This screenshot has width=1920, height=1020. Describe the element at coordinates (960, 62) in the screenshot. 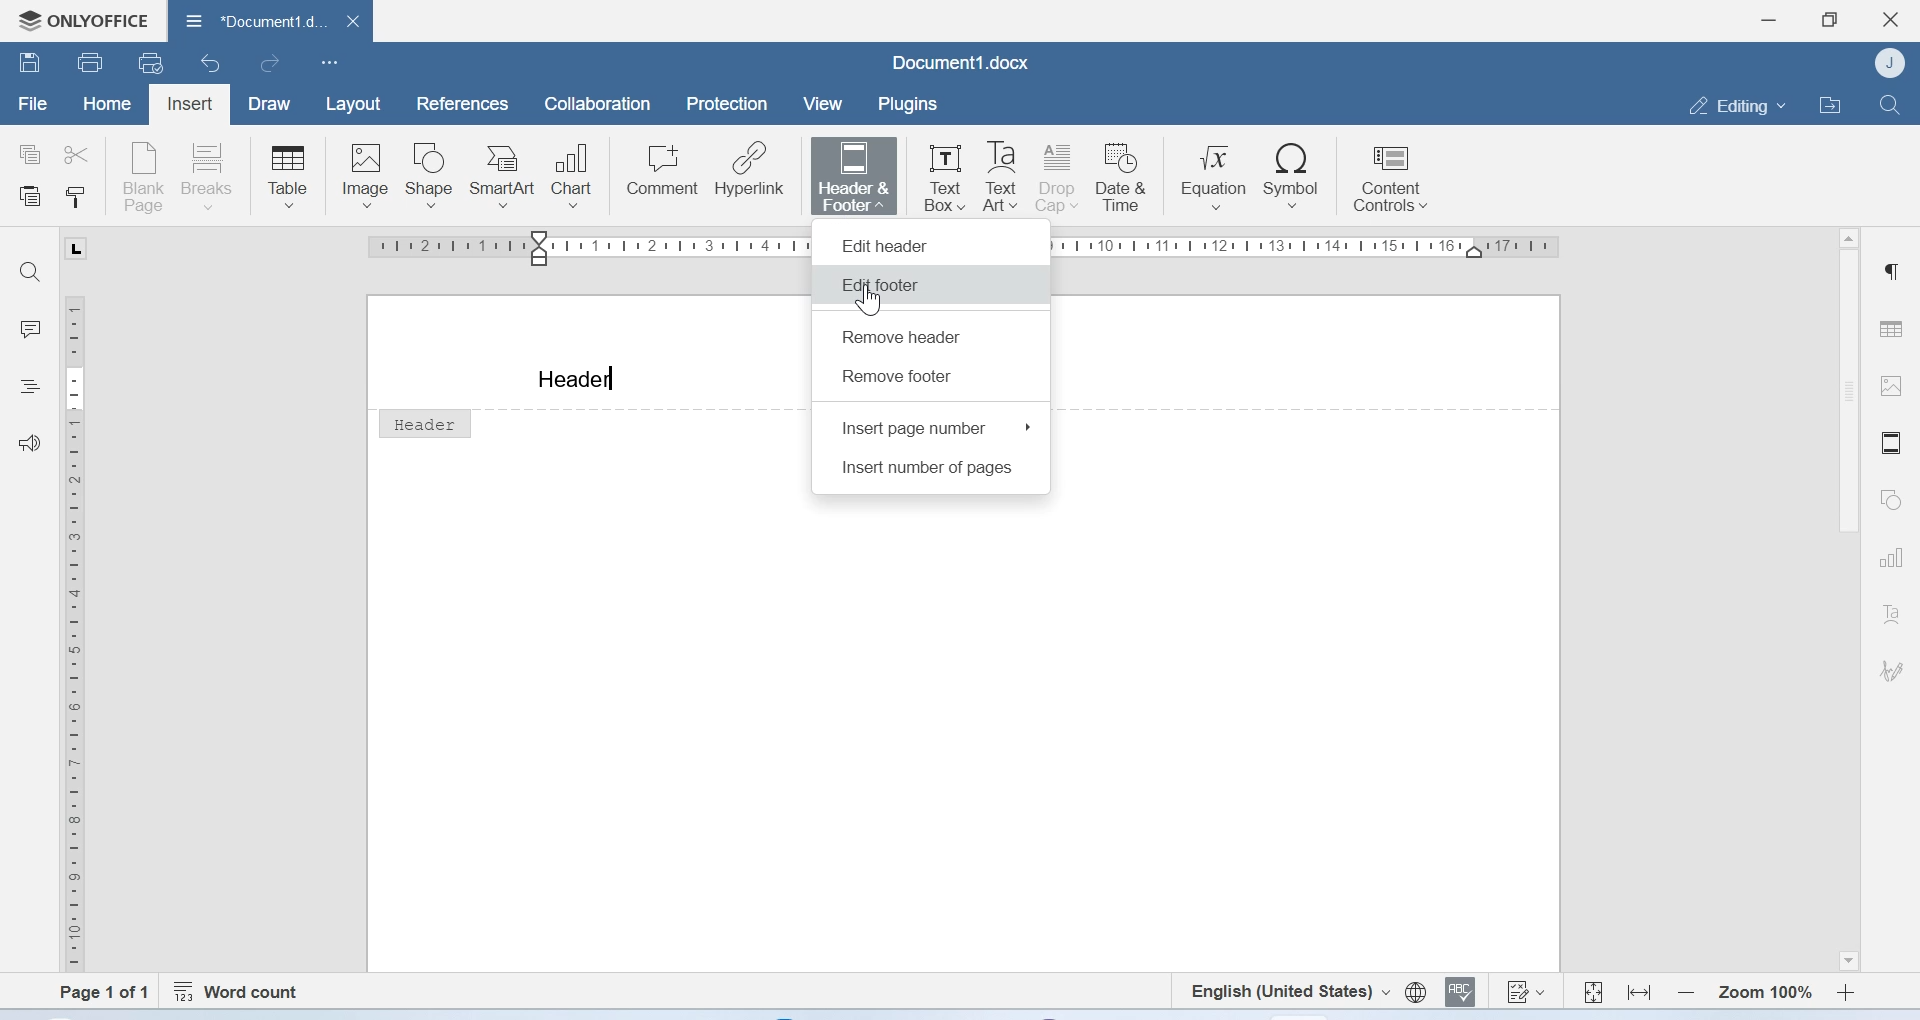

I see `Document1.docx` at that location.